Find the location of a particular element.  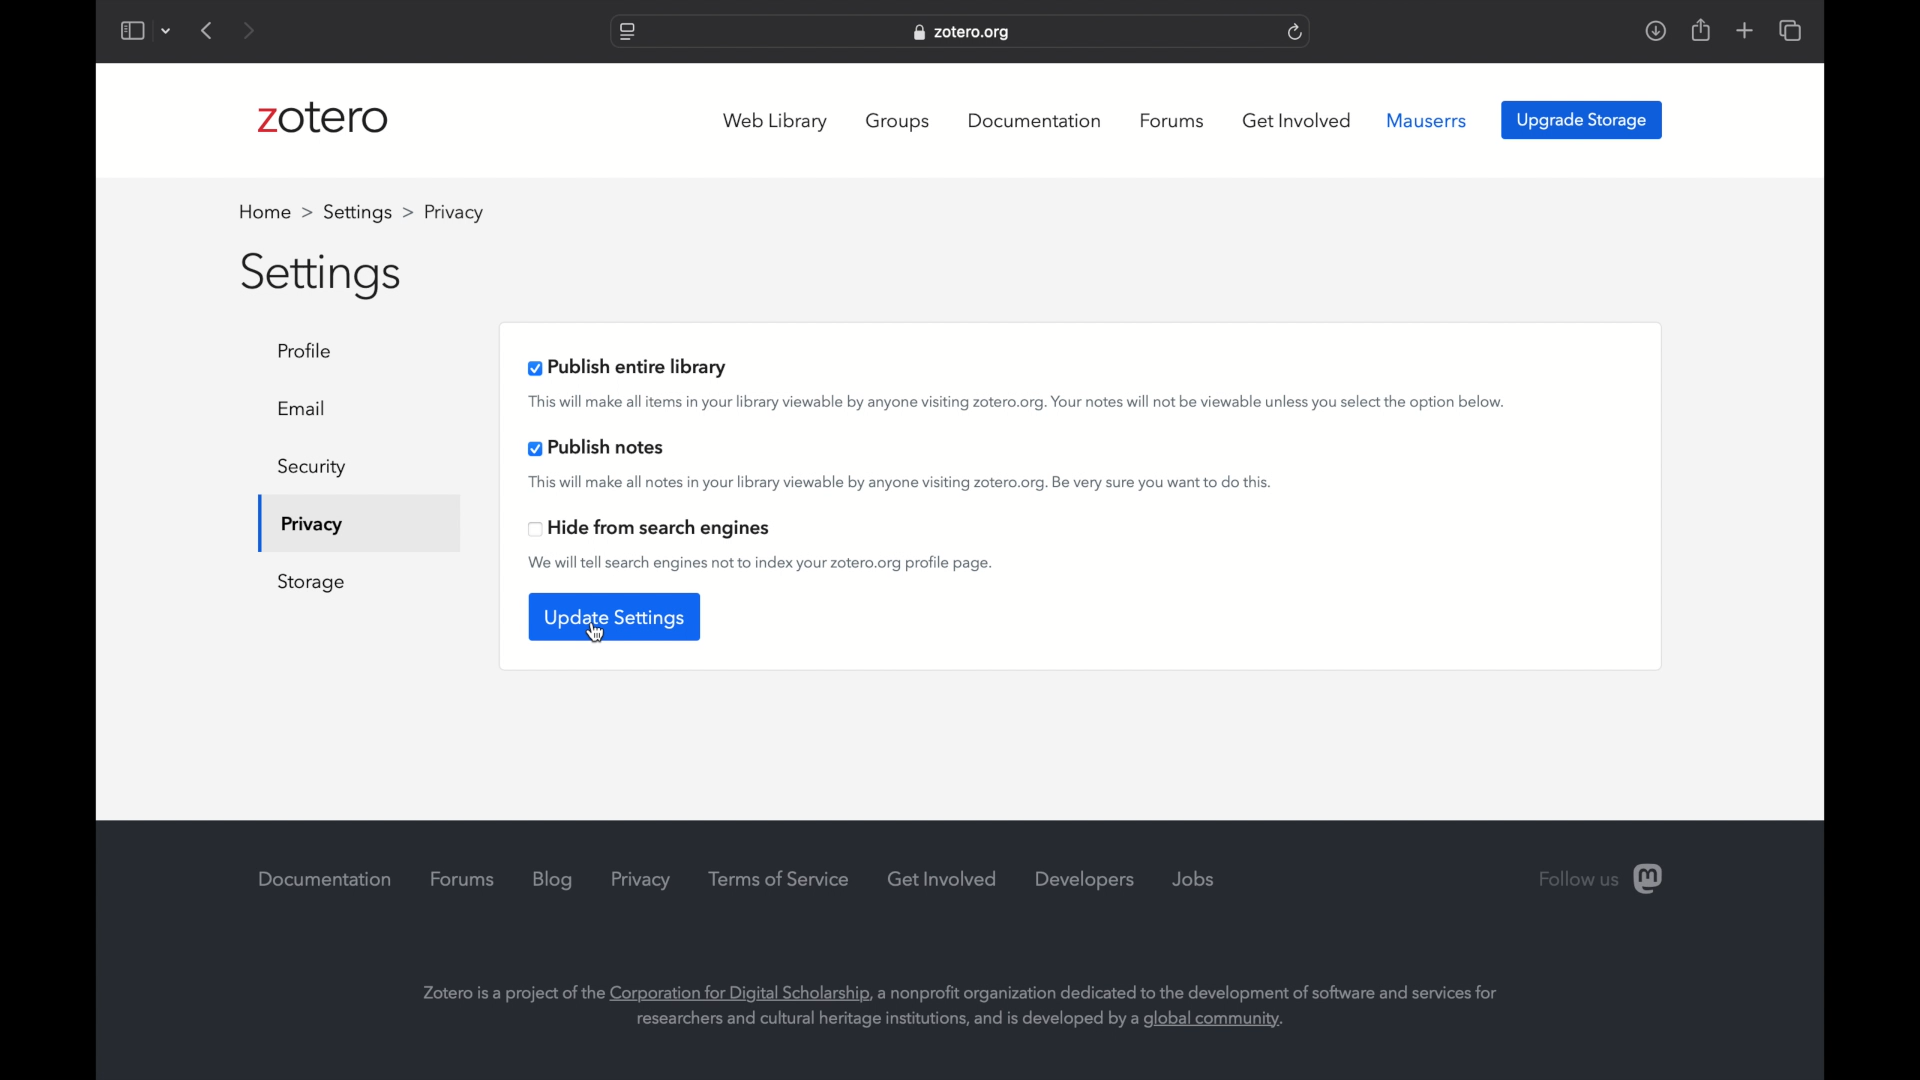

previous is located at coordinates (208, 30).